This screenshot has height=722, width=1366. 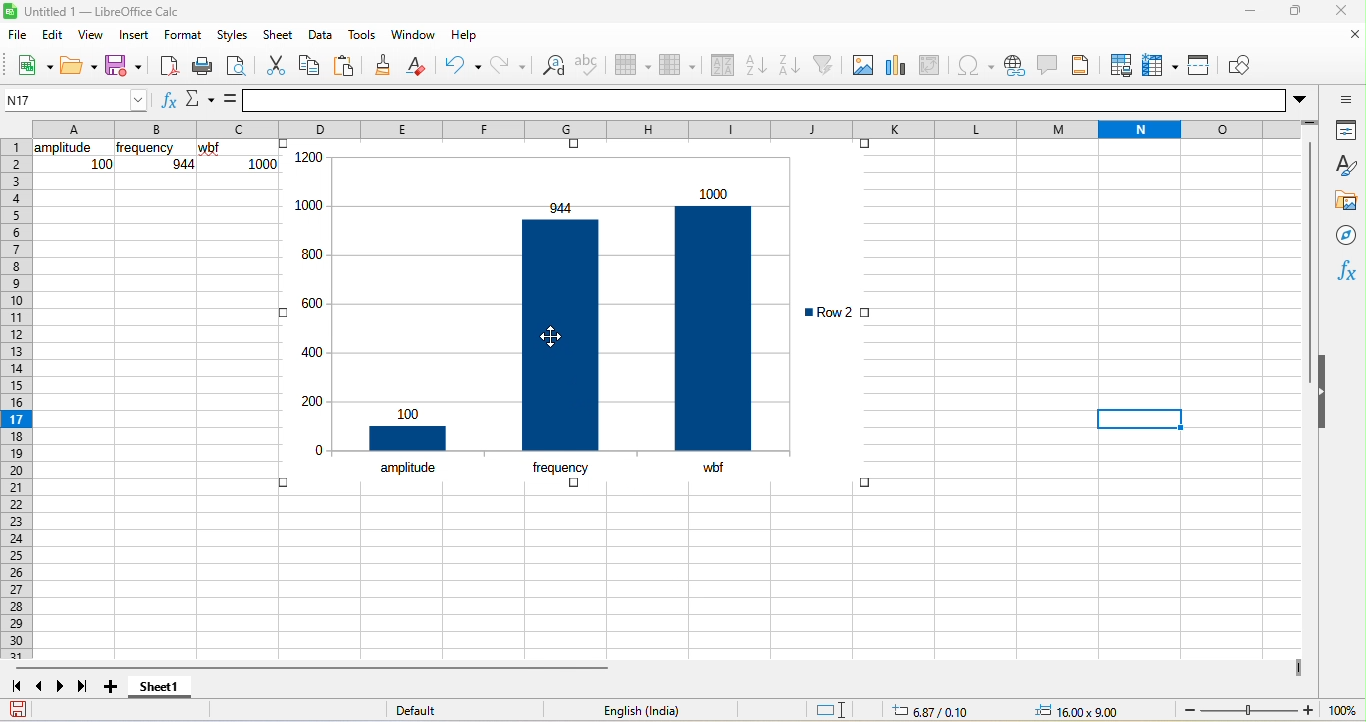 What do you see at coordinates (1120, 65) in the screenshot?
I see `define print area` at bounding box center [1120, 65].